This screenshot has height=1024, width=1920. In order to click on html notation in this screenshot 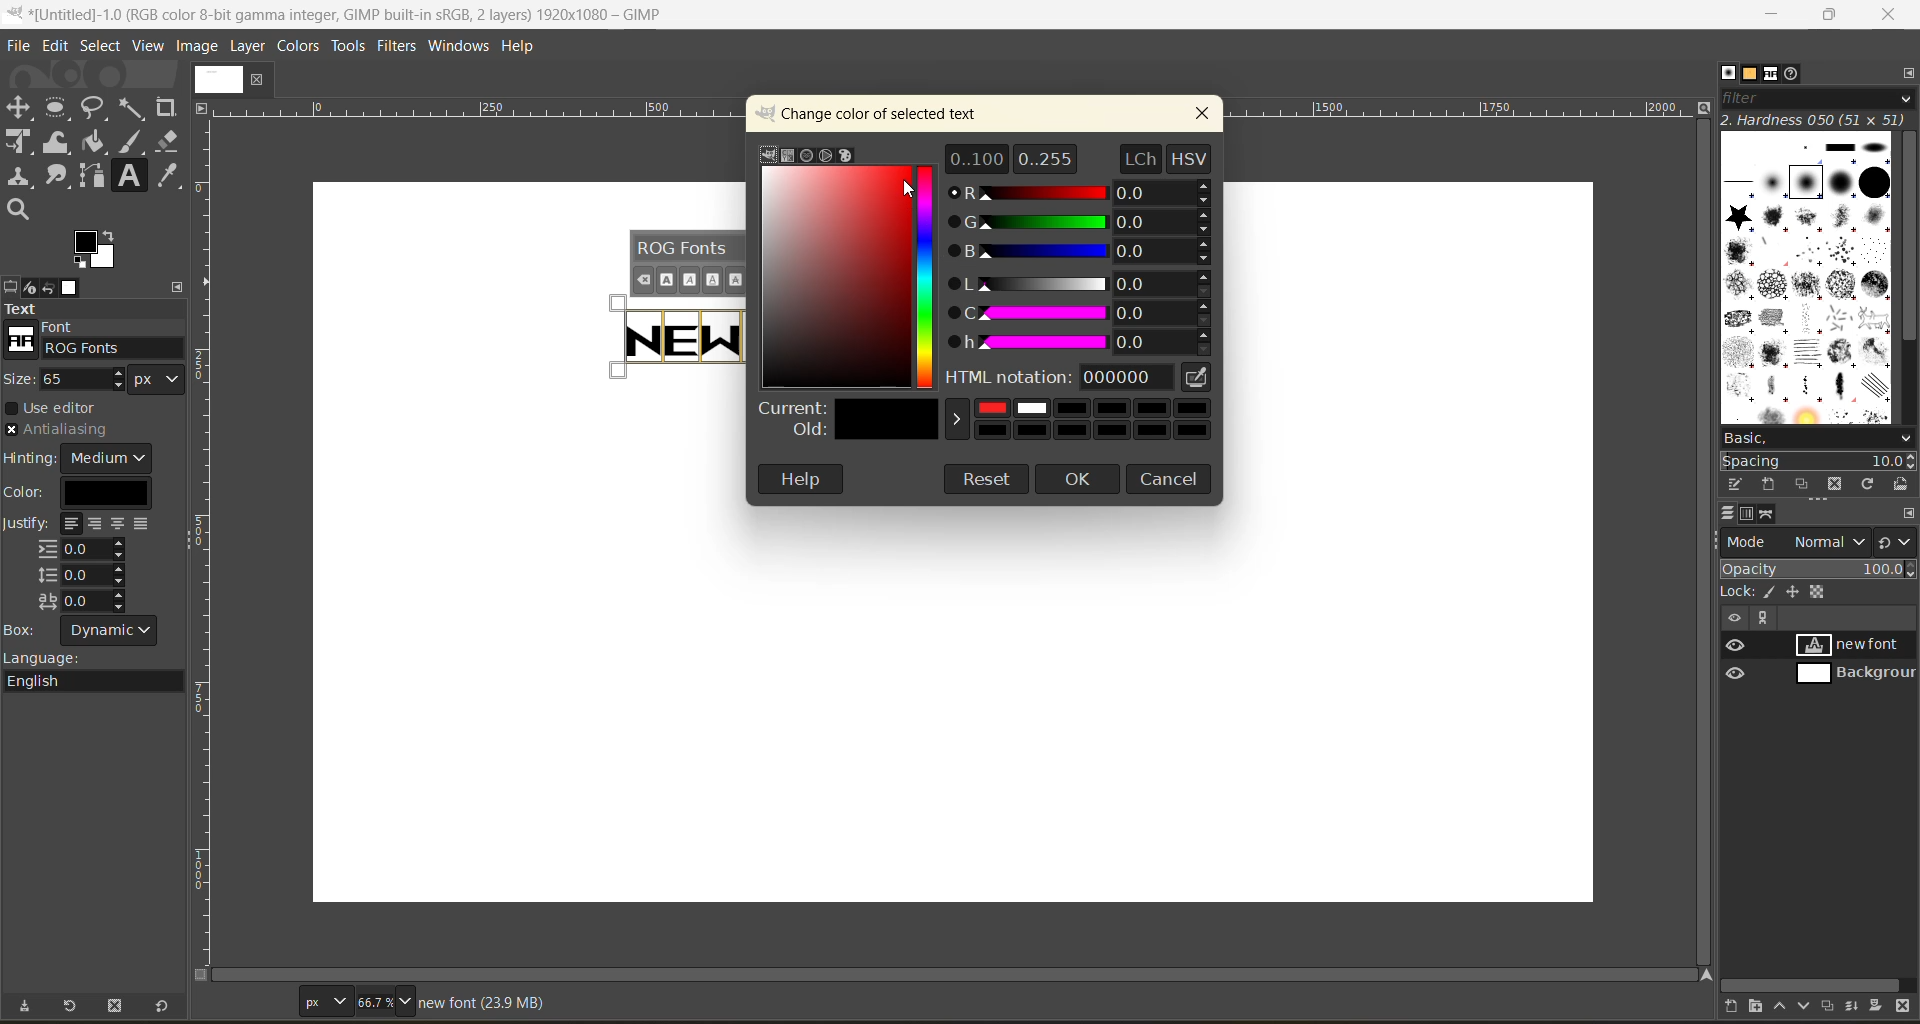, I will do `click(1085, 380)`.